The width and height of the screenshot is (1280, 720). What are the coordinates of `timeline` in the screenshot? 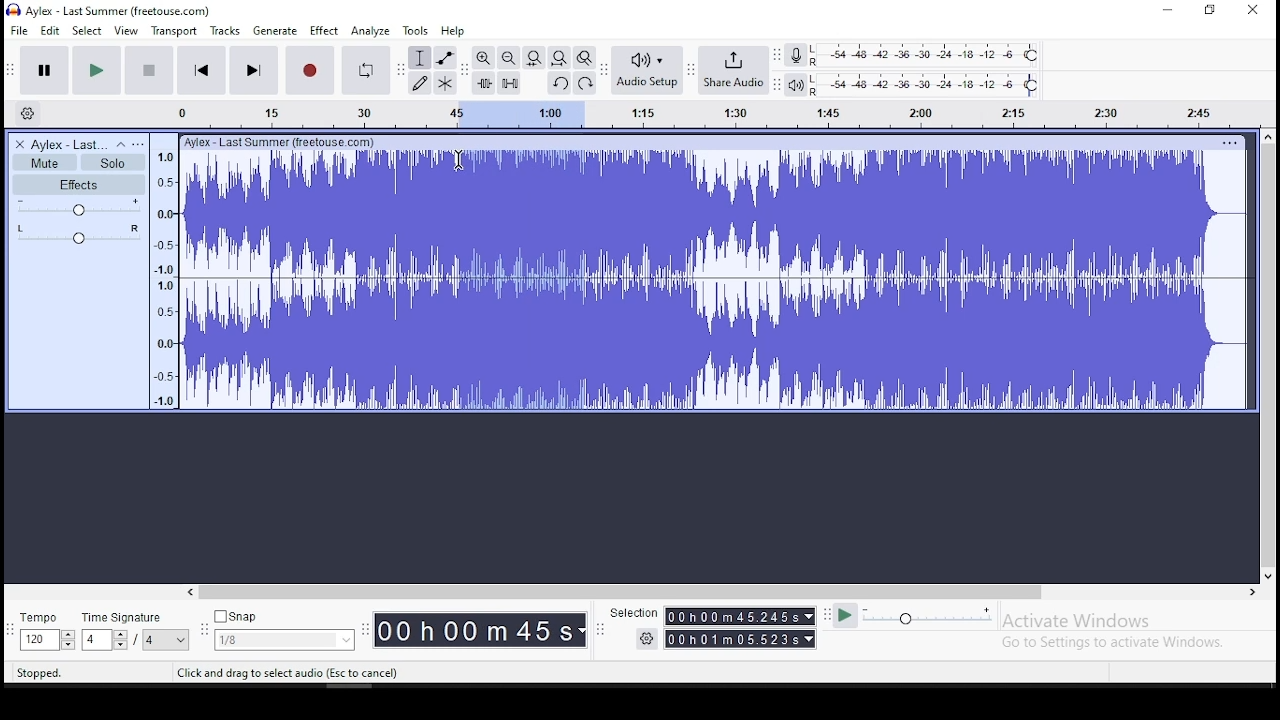 It's located at (168, 274).